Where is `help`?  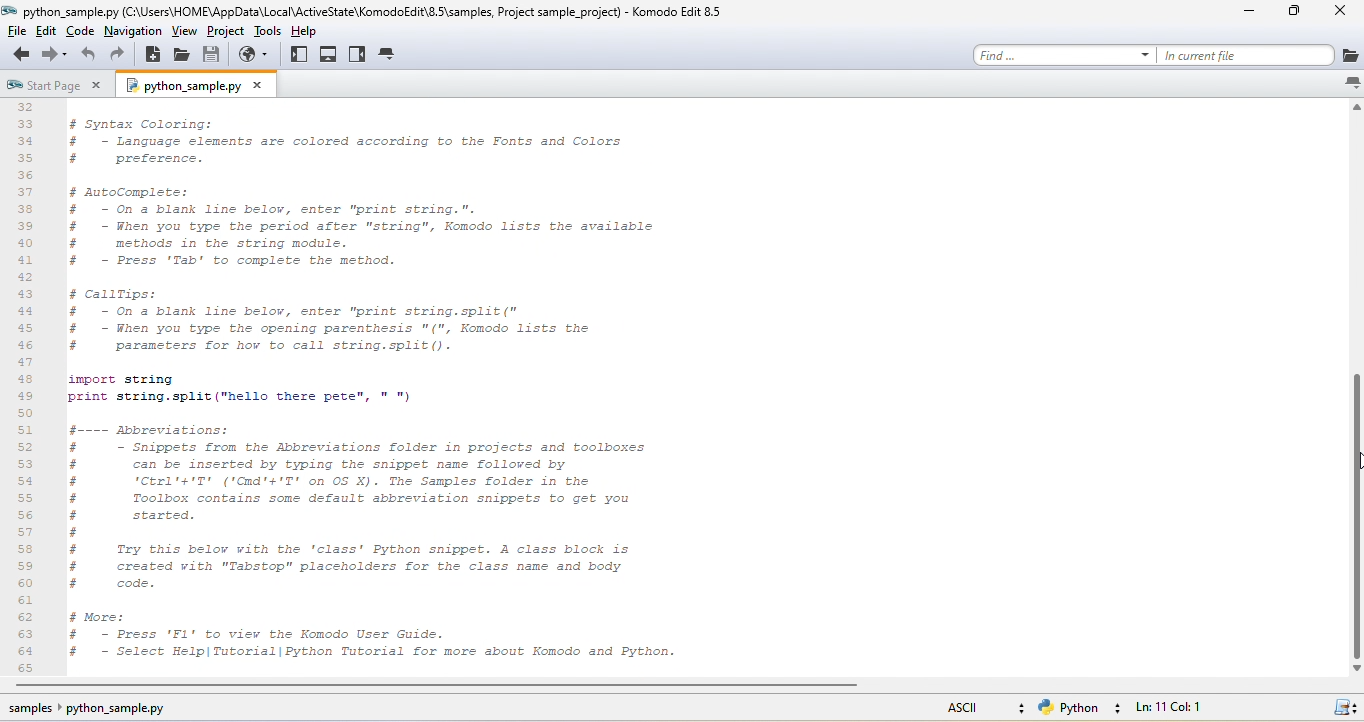
help is located at coordinates (311, 31).